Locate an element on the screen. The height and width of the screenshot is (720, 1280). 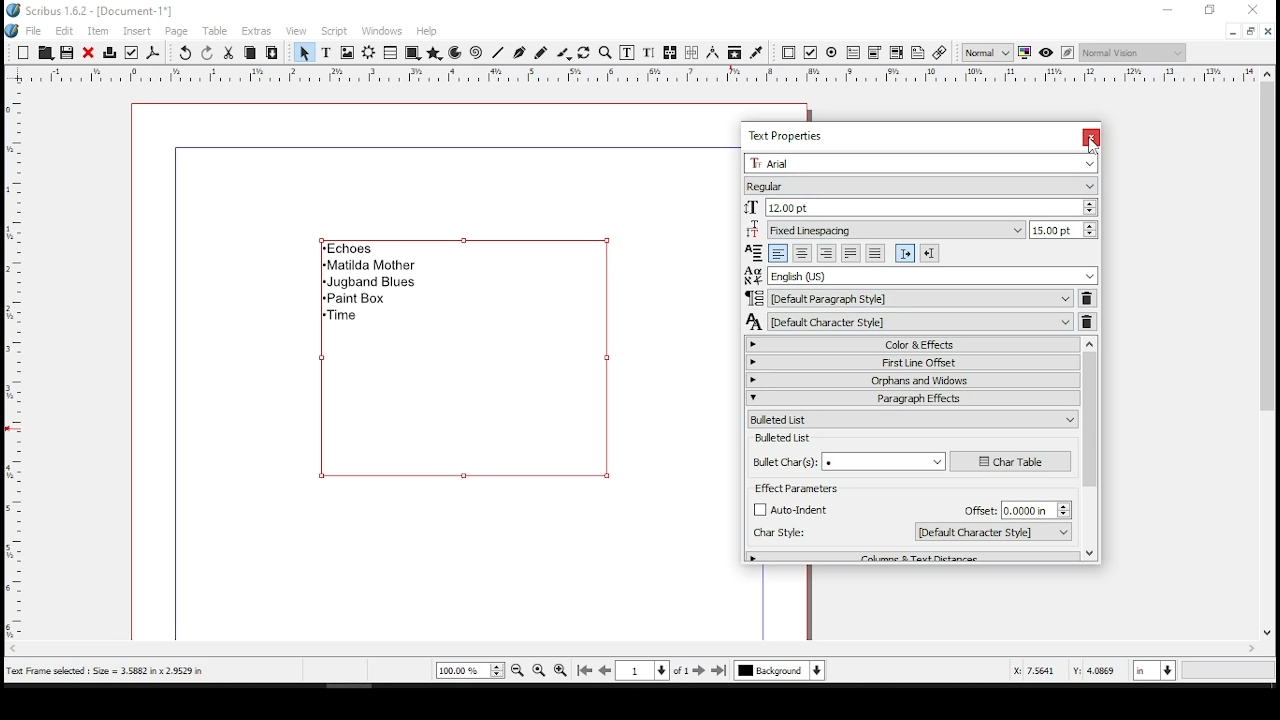
units is located at coordinates (1152, 672).